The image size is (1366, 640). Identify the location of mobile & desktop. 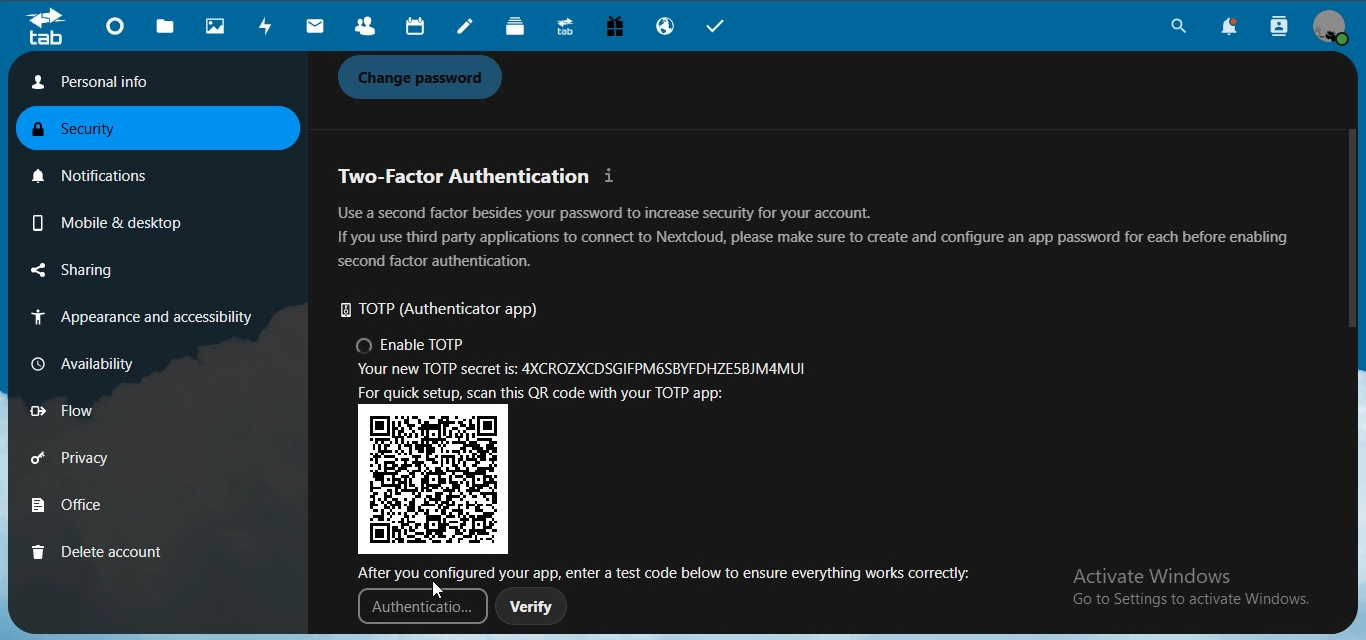
(104, 219).